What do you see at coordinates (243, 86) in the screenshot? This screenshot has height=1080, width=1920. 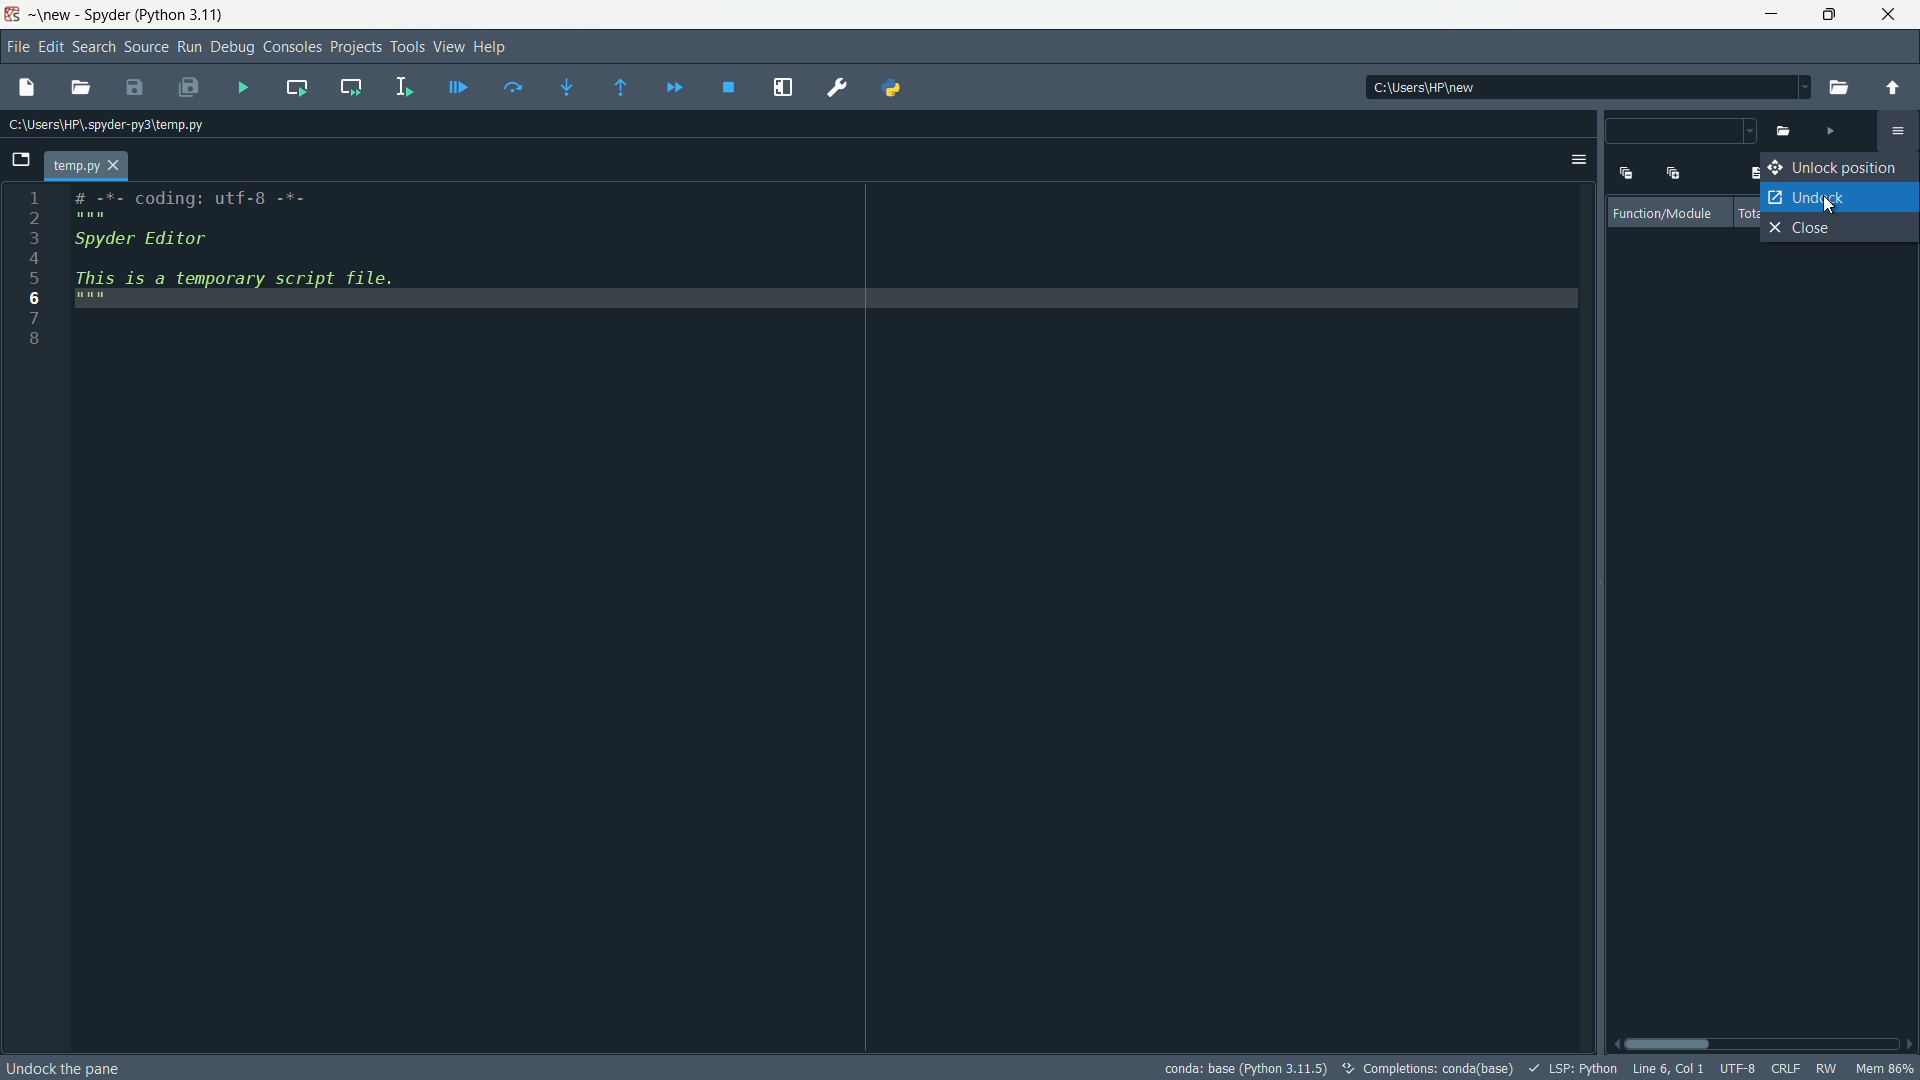 I see `run file` at bounding box center [243, 86].